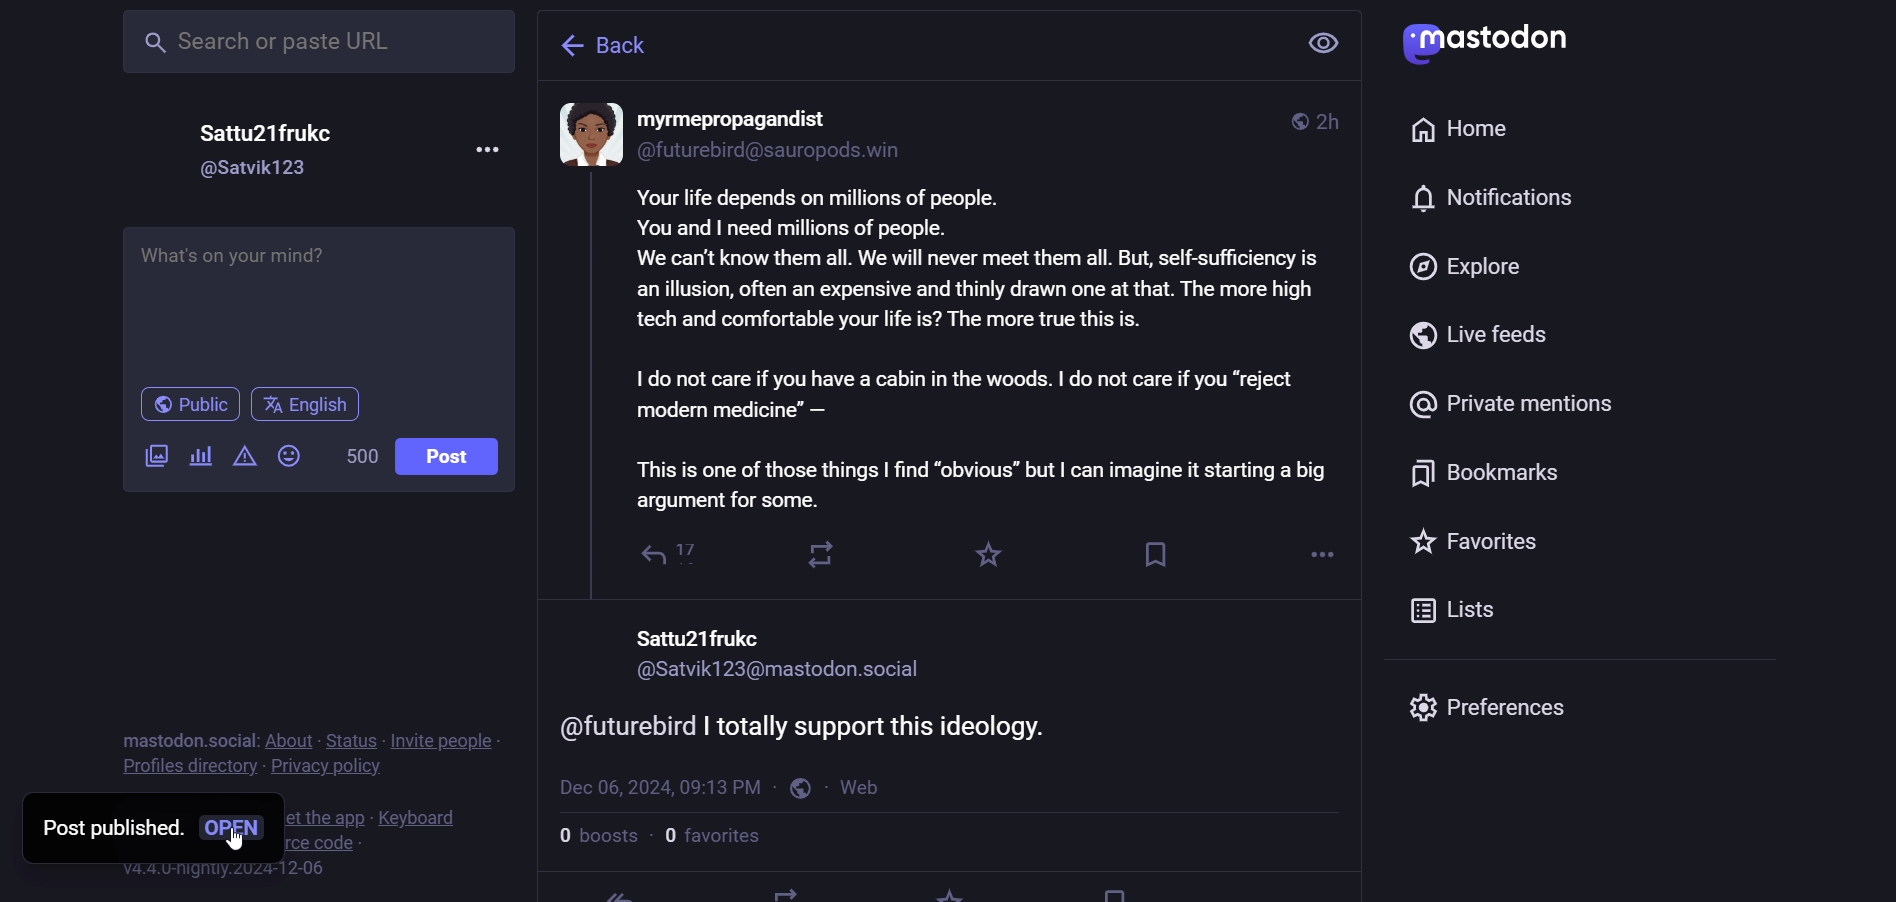  I want to click on id, so click(783, 669).